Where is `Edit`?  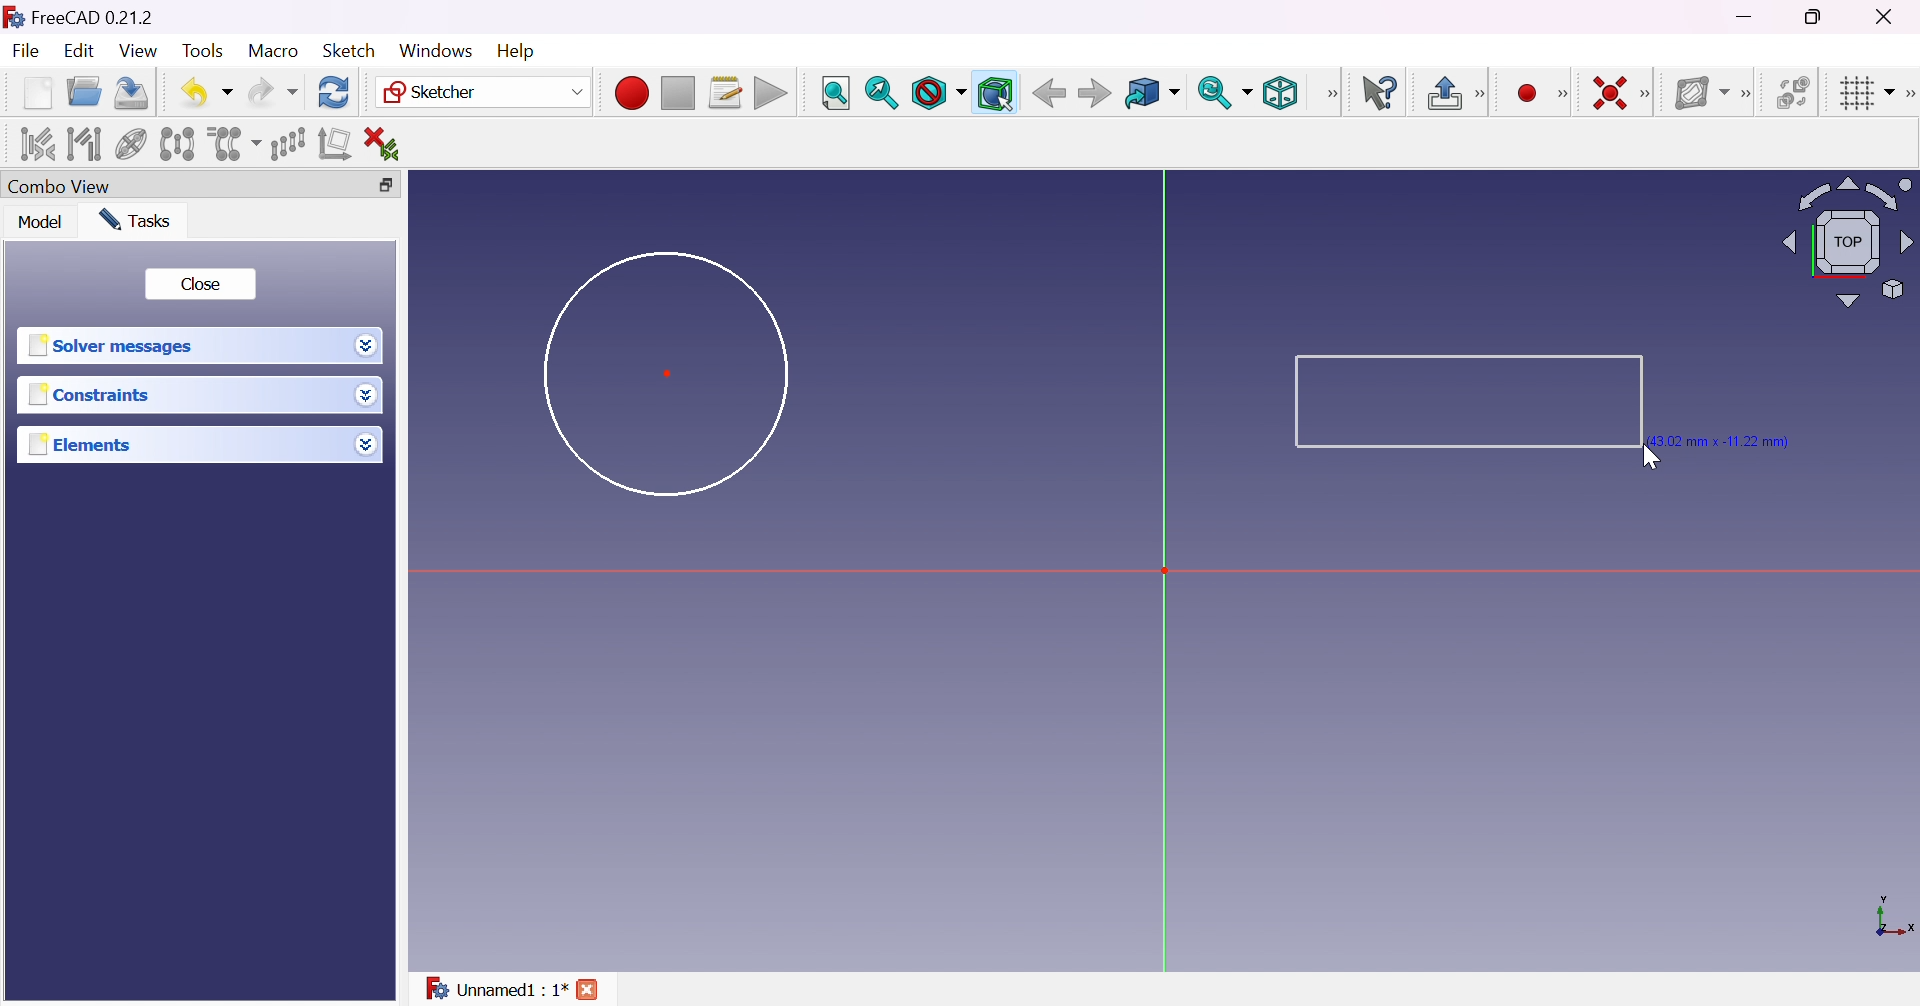 Edit is located at coordinates (81, 53).